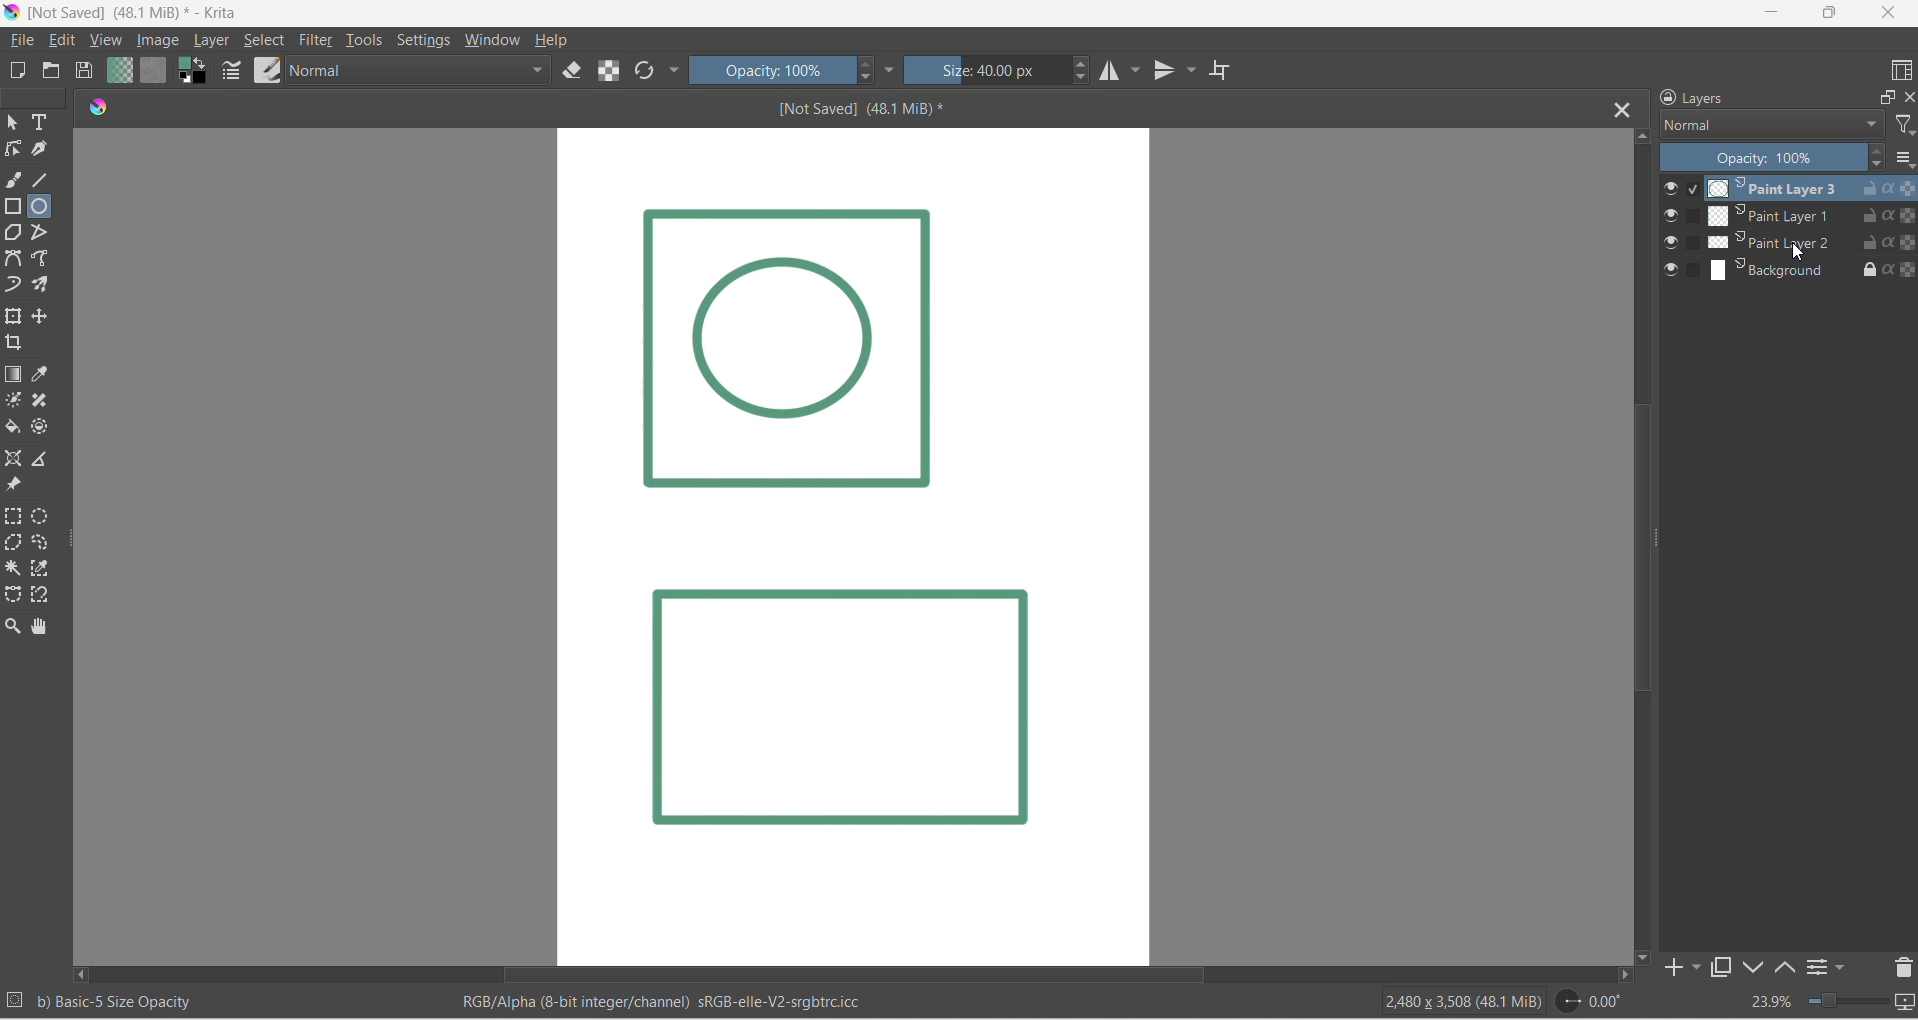 This screenshot has width=1918, height=1020. Describe the element at coordinates (312, 42) in the screenshot. I see `filter` at that location.